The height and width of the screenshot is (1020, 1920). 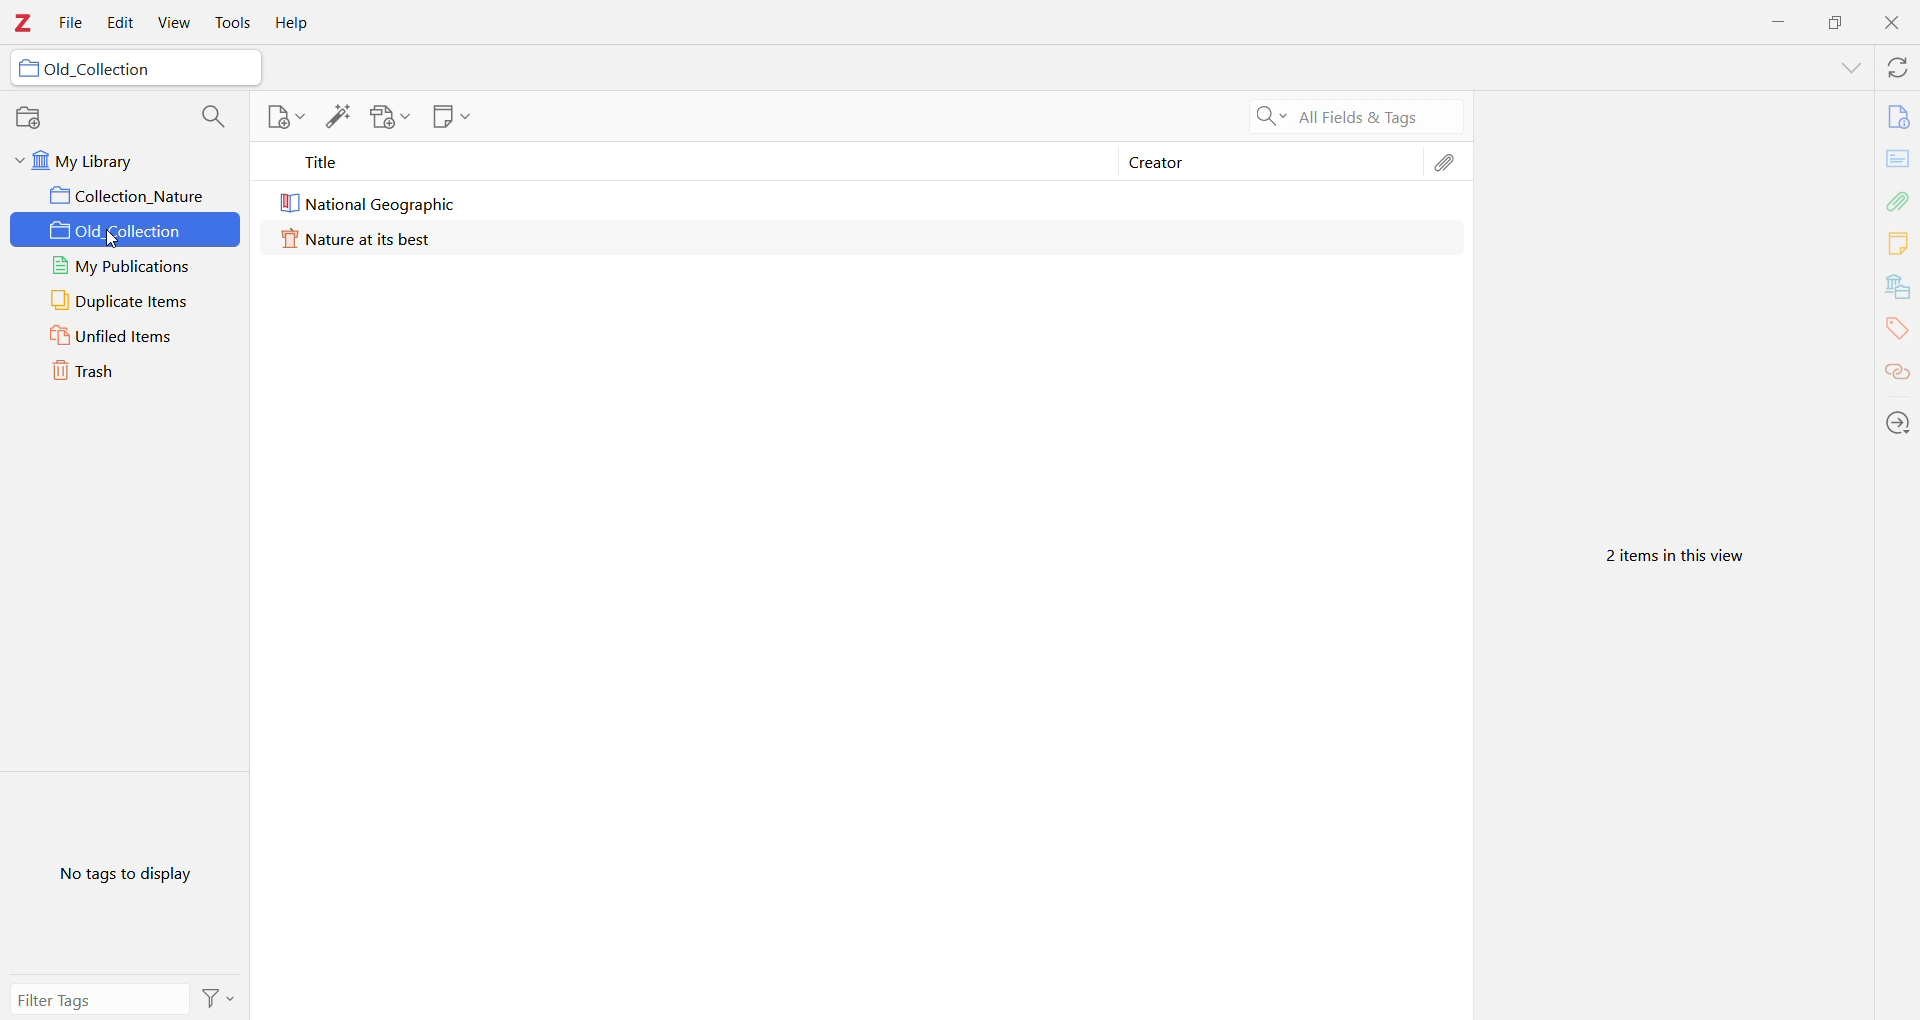 What do you see at coordinates (121, 22) in the screenshot?
I see `Edit` at bounding box center [121, 22].